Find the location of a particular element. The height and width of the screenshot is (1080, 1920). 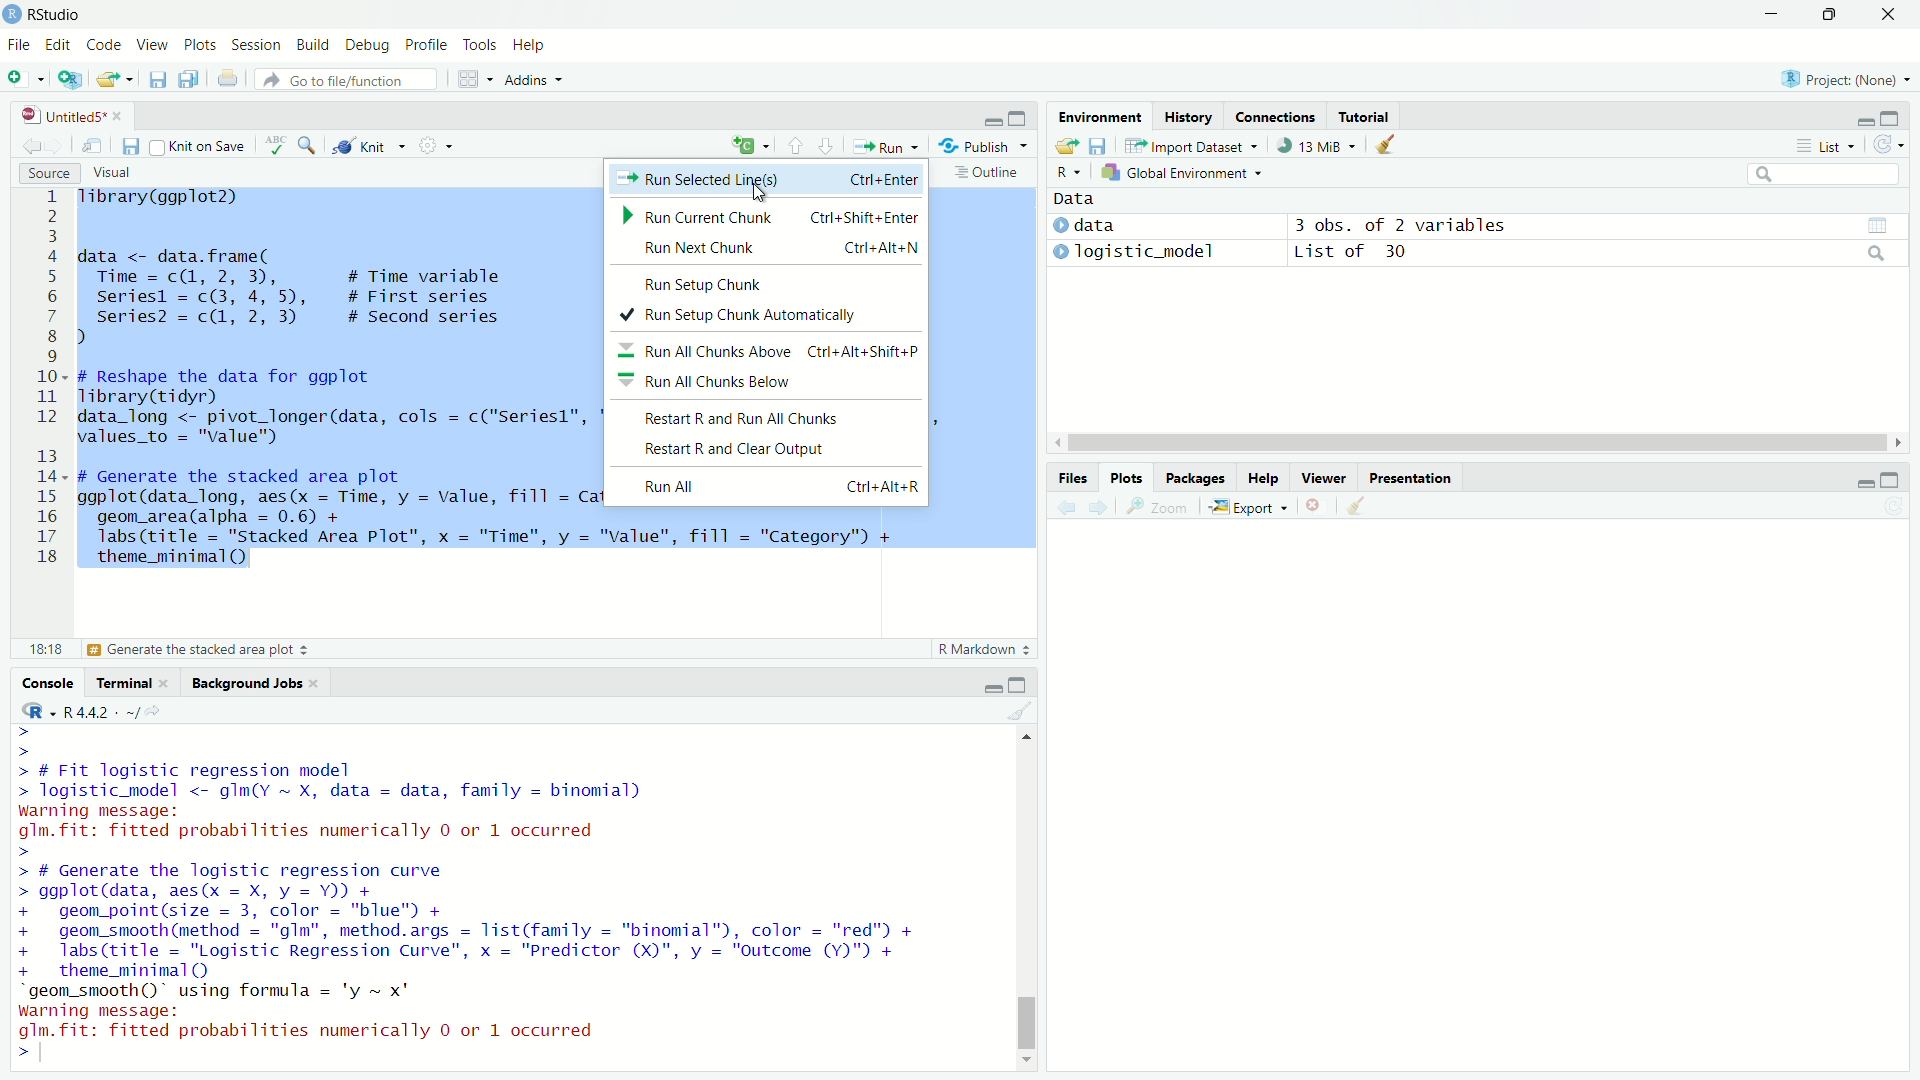

scroll bar is located at coordinates (1473, 444).